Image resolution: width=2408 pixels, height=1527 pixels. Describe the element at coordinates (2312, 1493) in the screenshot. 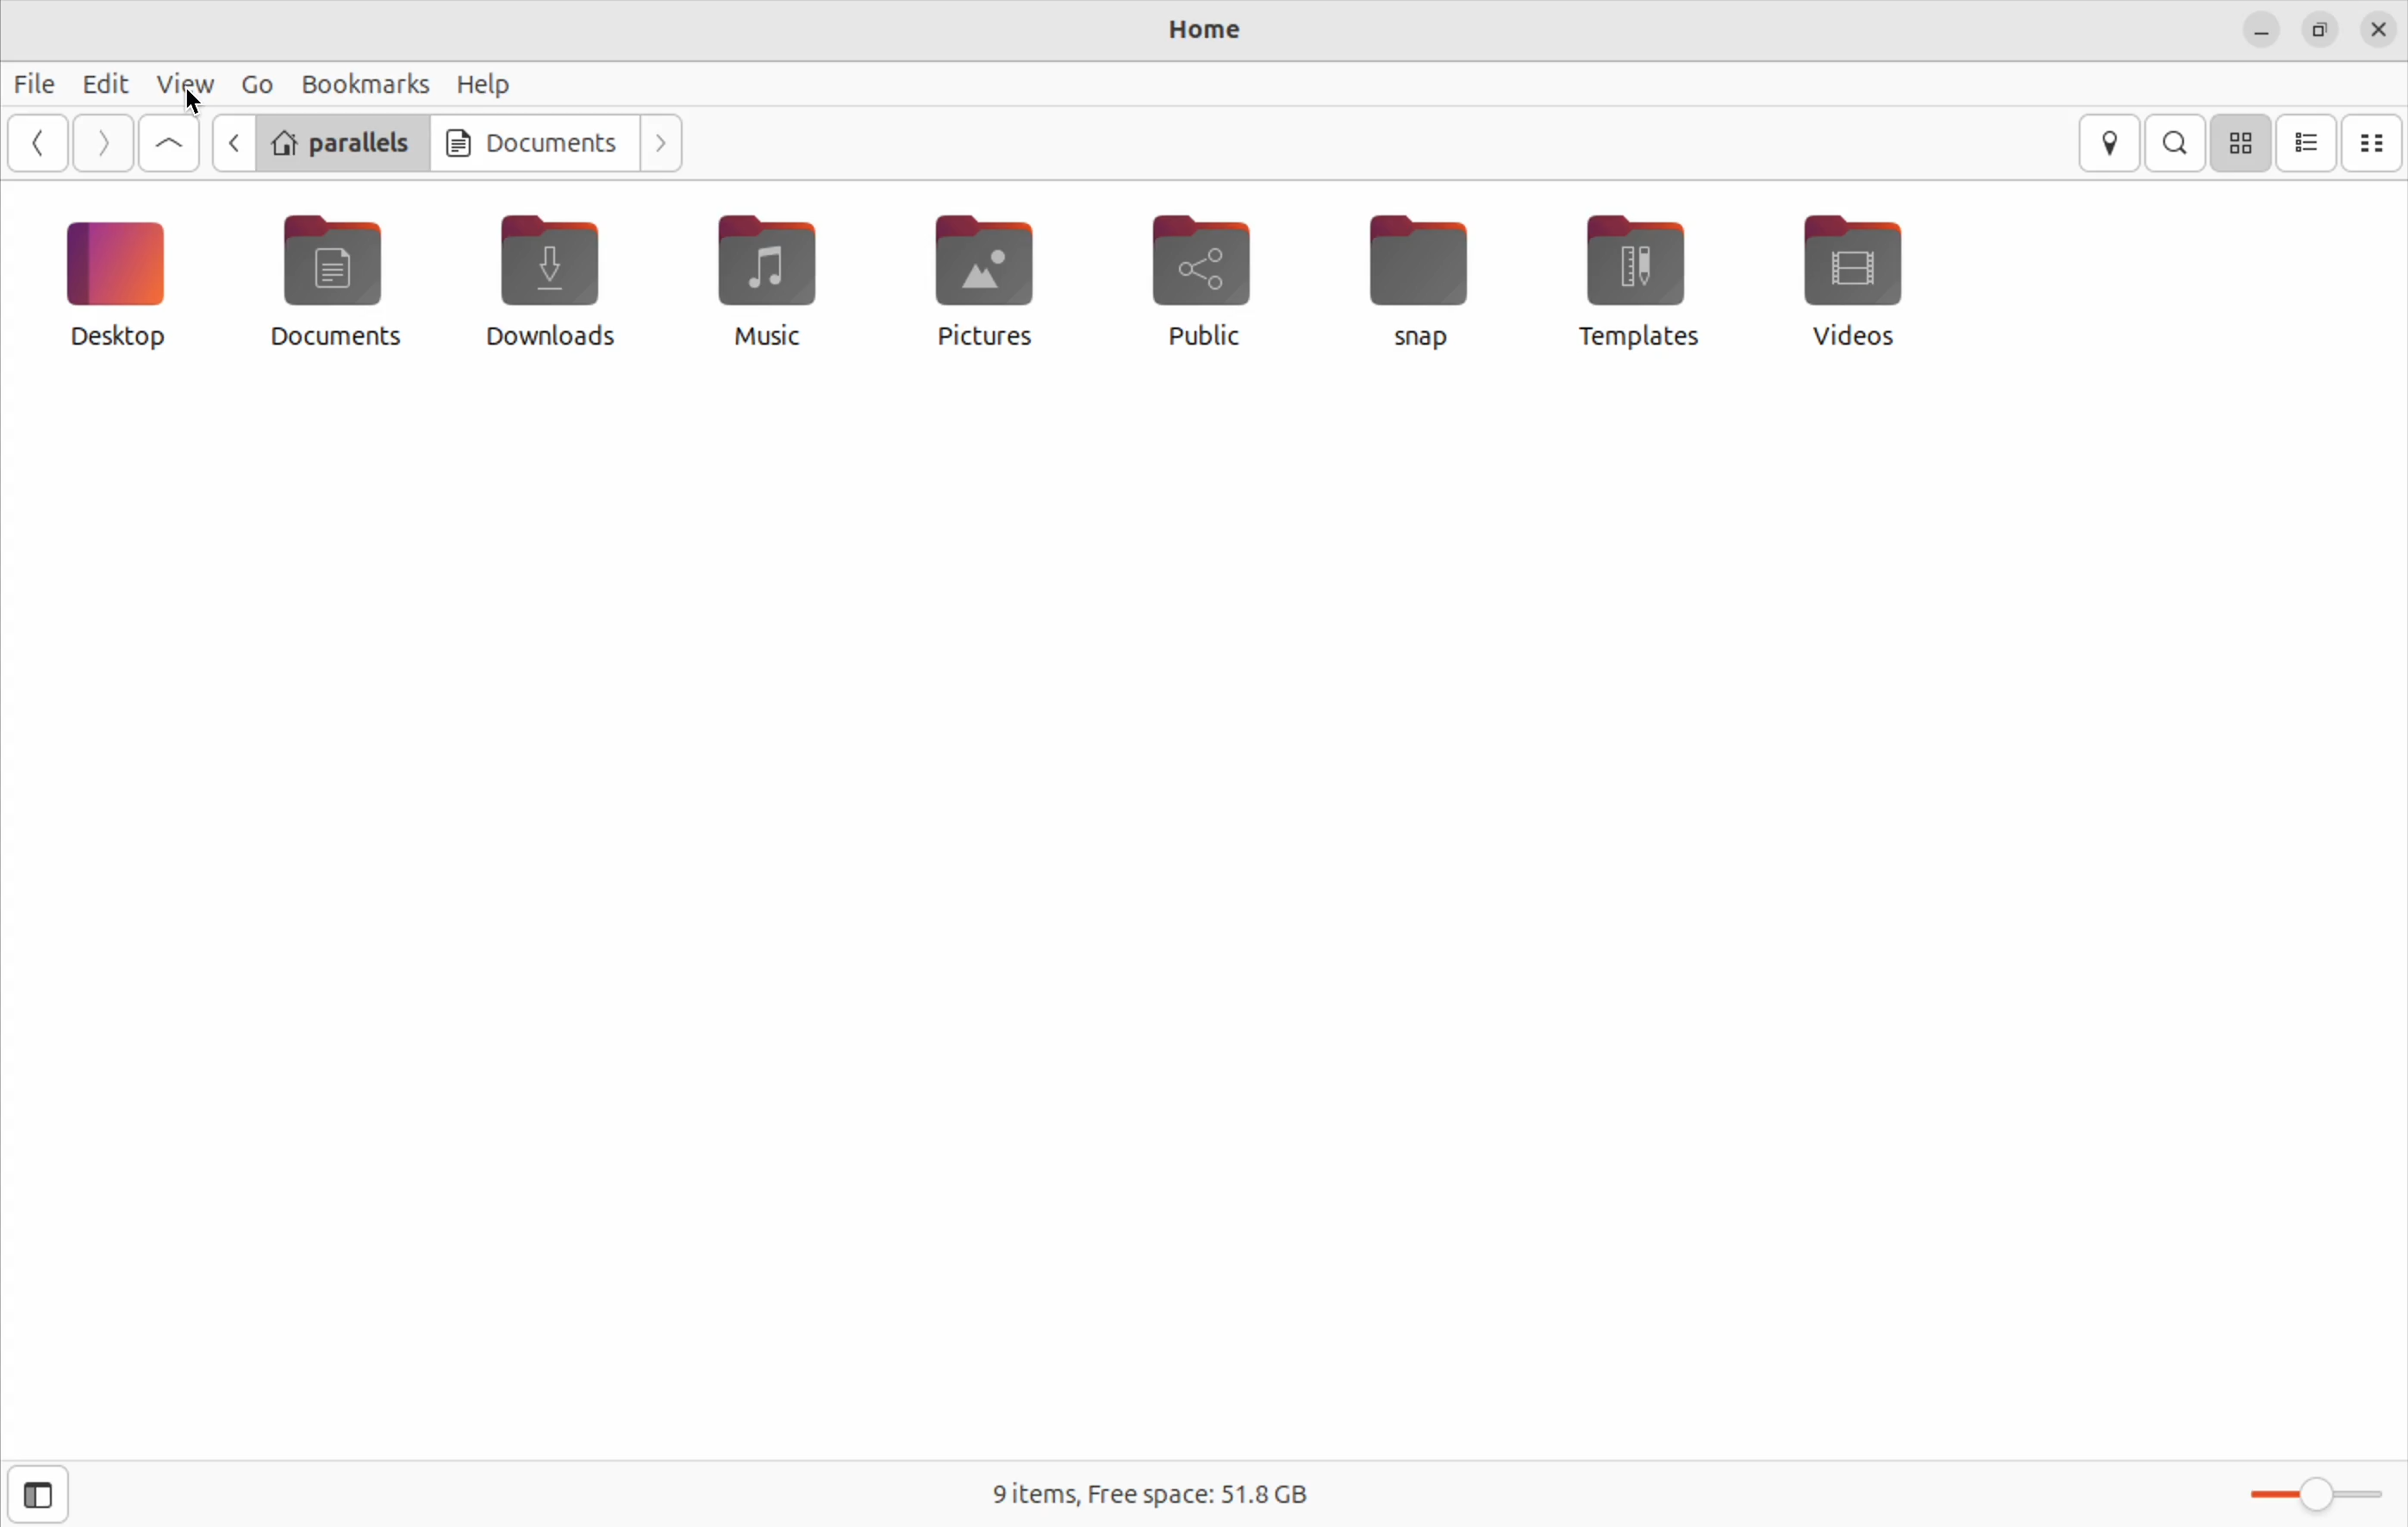

I see `toggle bar` at that location.